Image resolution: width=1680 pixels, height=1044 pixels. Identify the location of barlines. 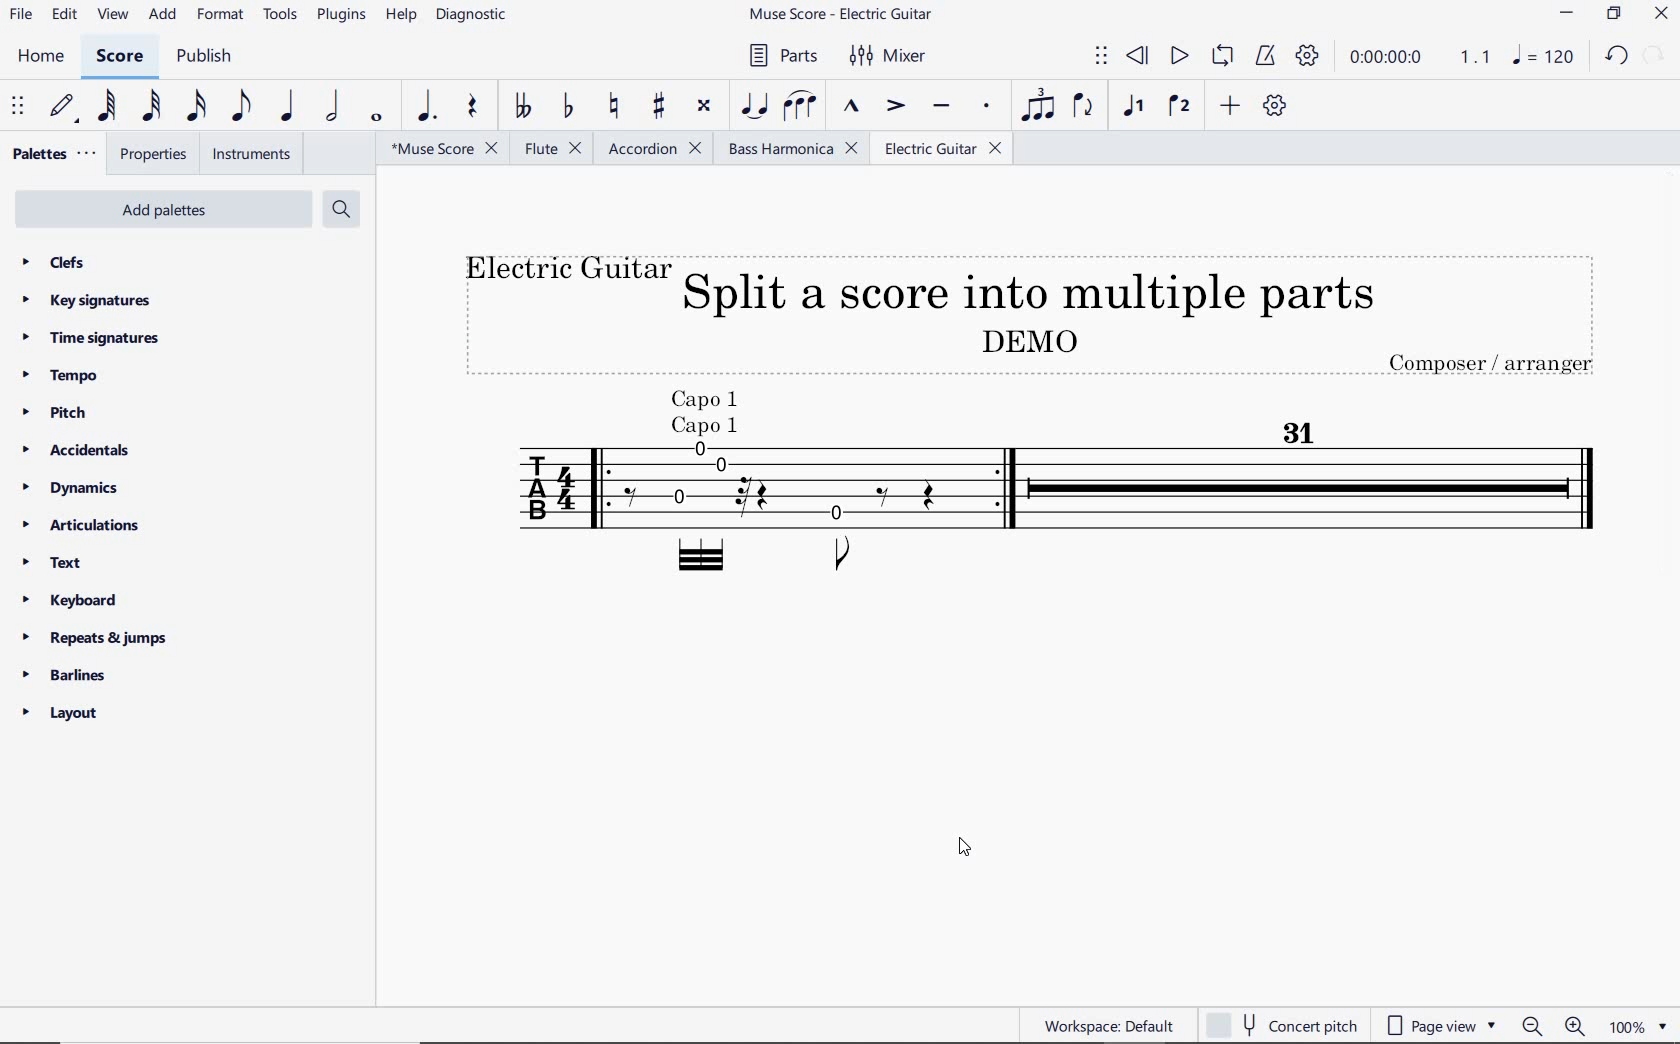
(70, 675).